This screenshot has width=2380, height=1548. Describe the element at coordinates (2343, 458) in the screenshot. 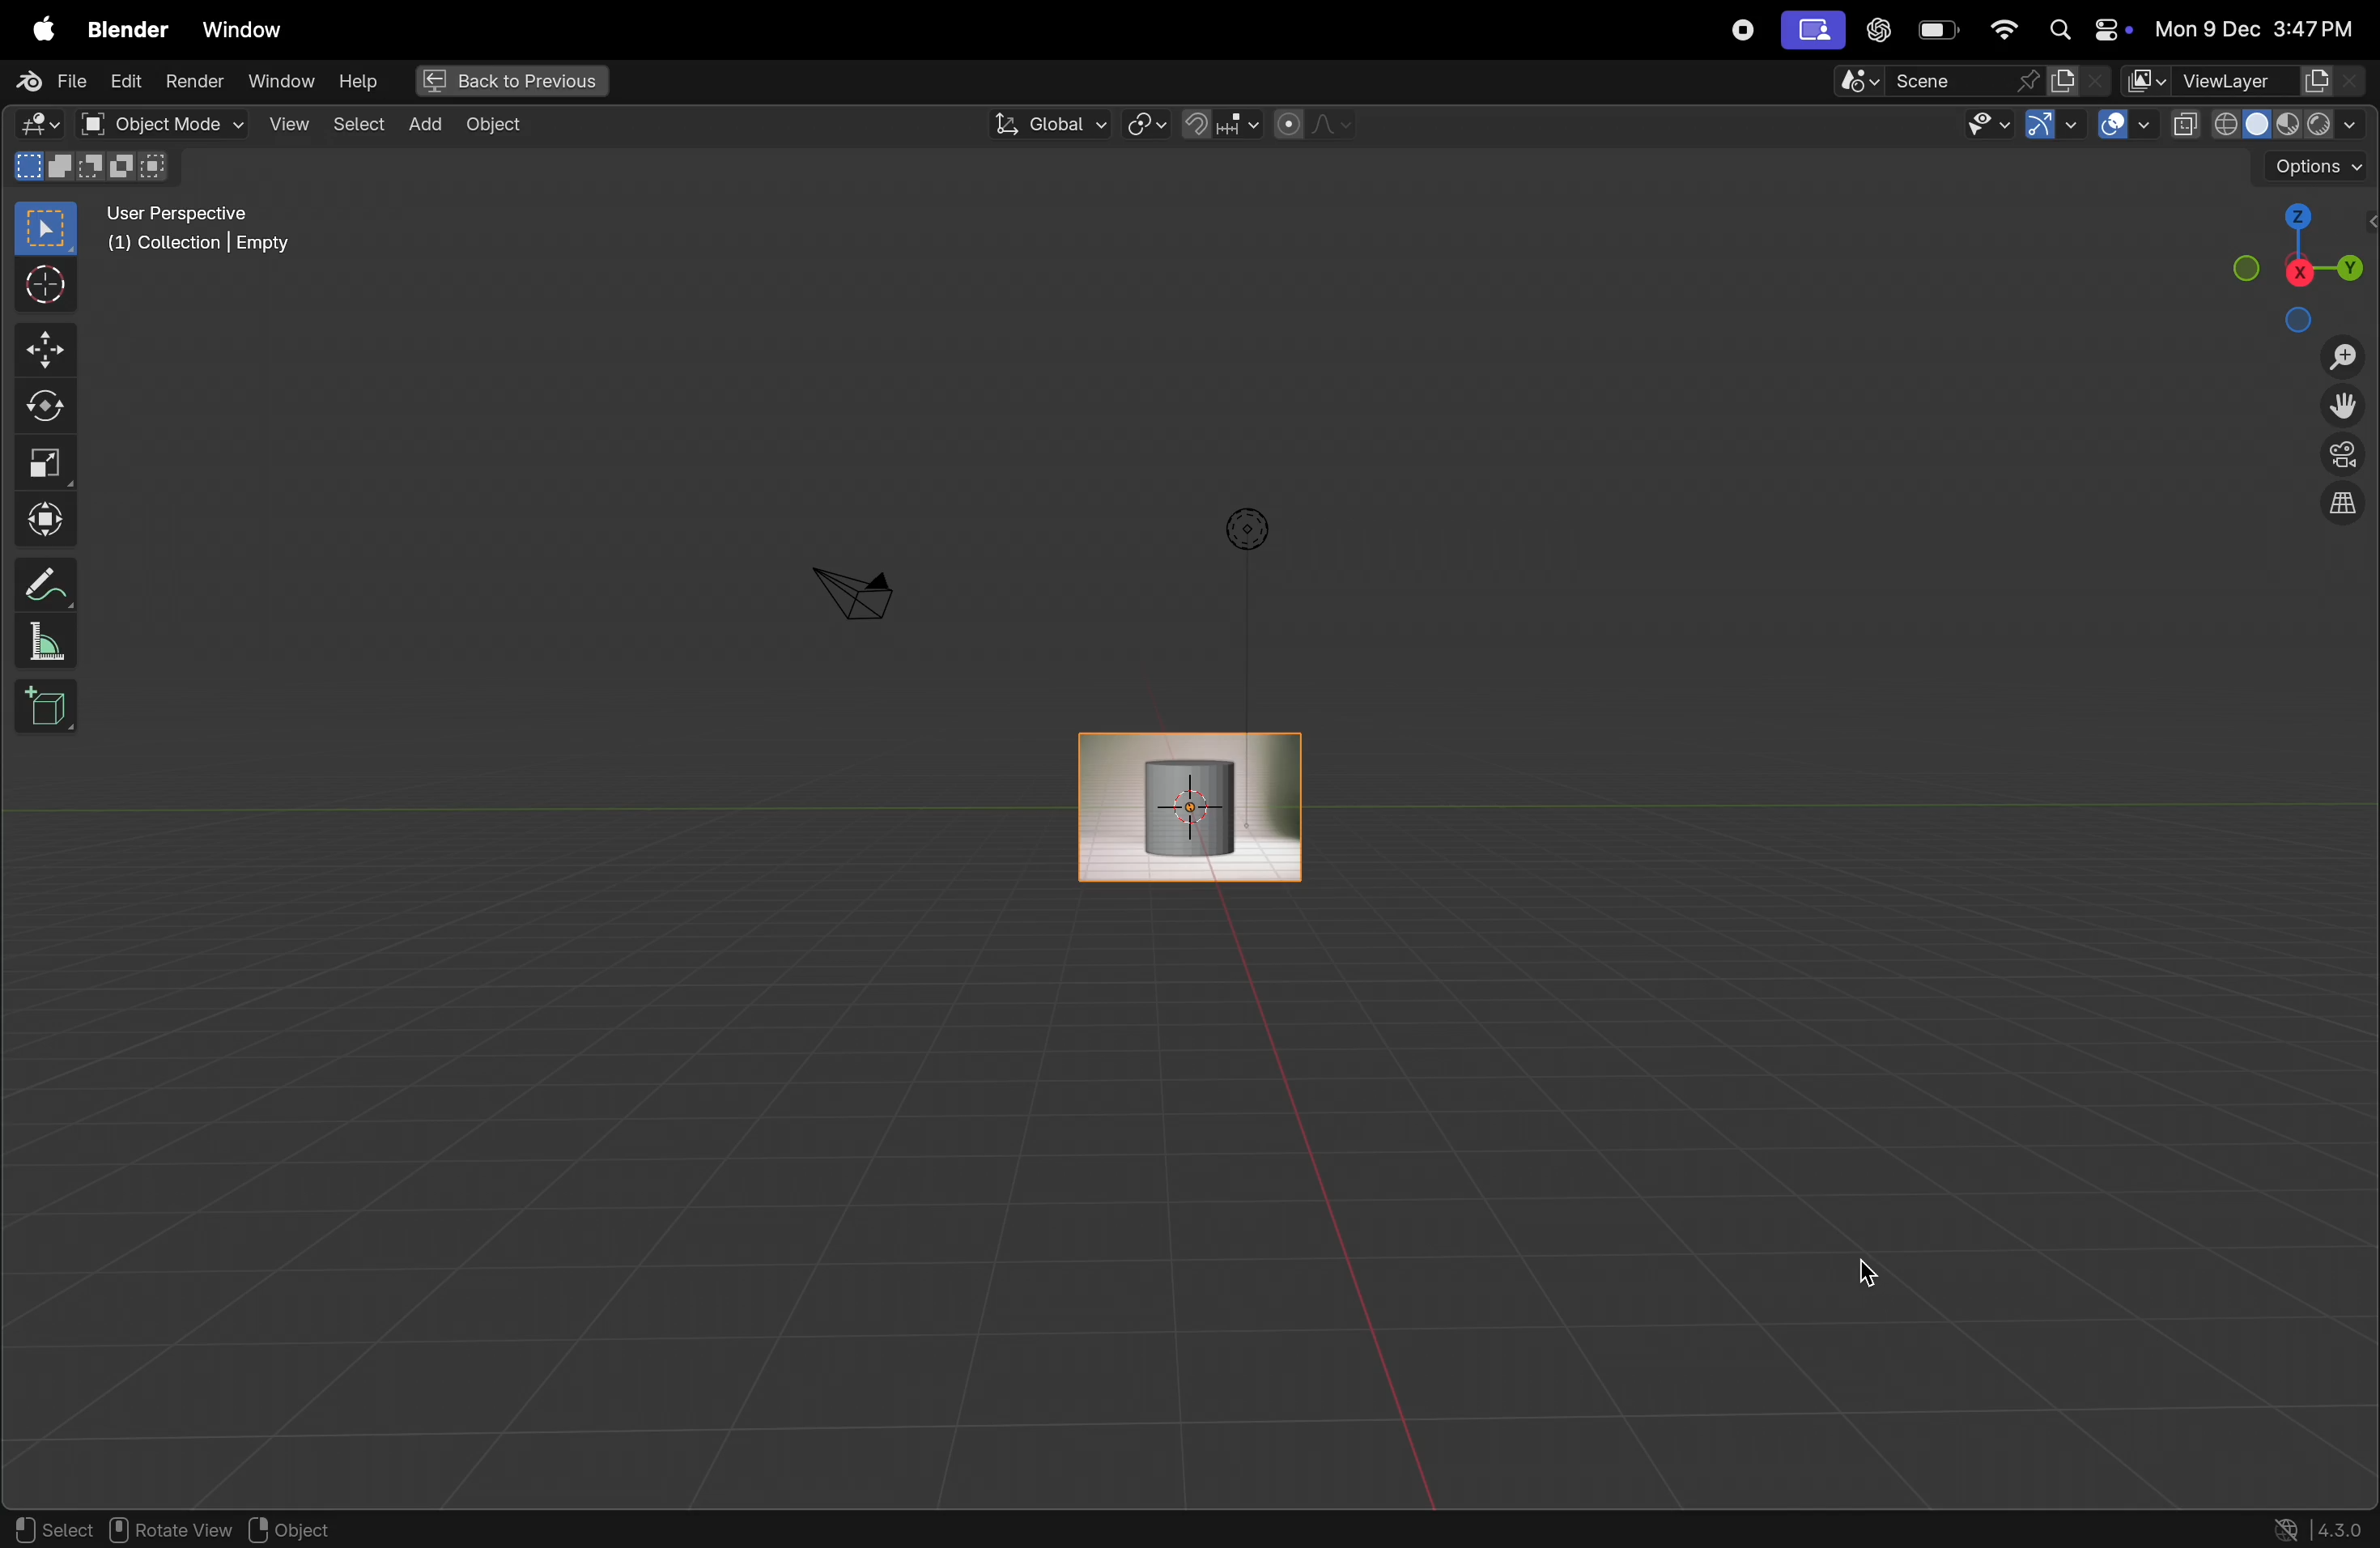

I see `perspective` at that location.